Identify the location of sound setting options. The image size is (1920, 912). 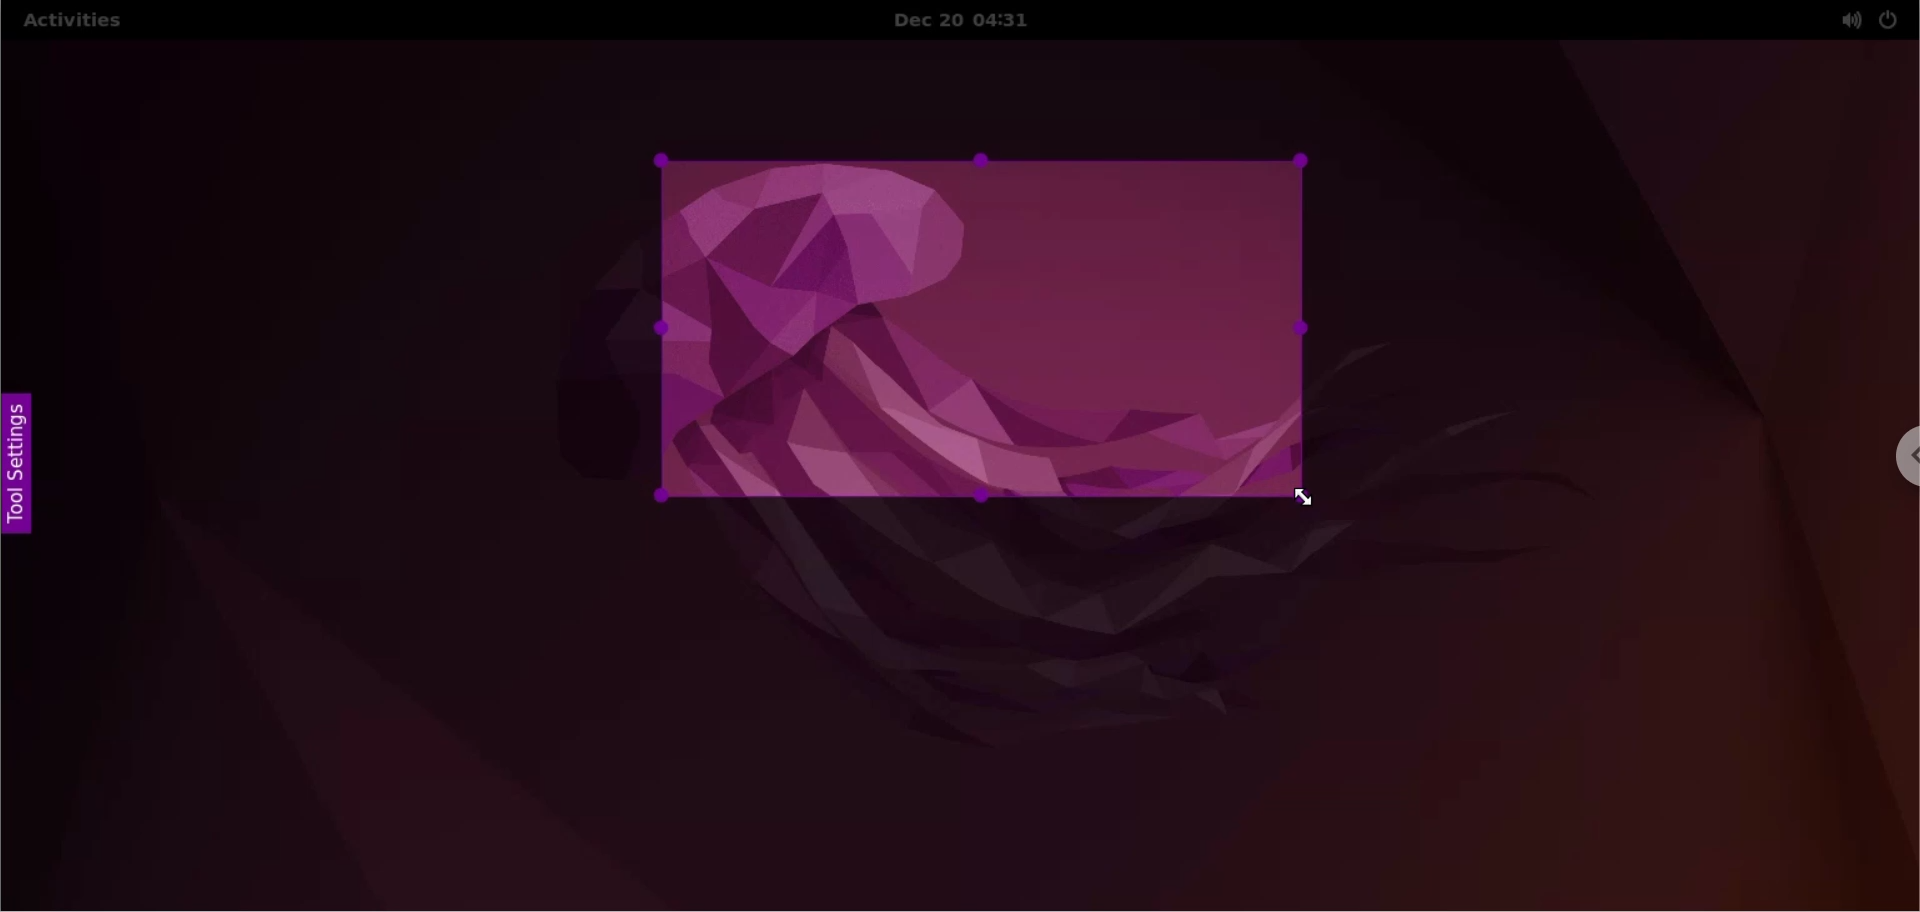
(1844, 20).